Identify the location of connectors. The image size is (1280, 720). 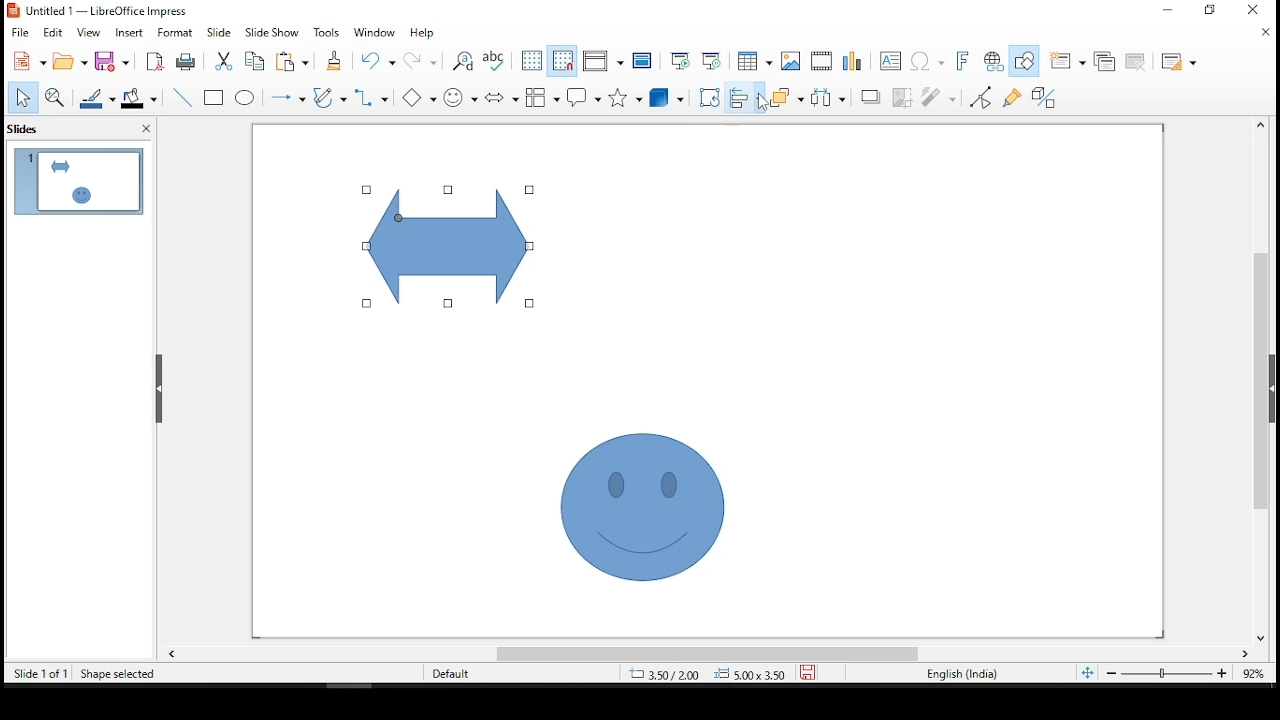
(371, 99).